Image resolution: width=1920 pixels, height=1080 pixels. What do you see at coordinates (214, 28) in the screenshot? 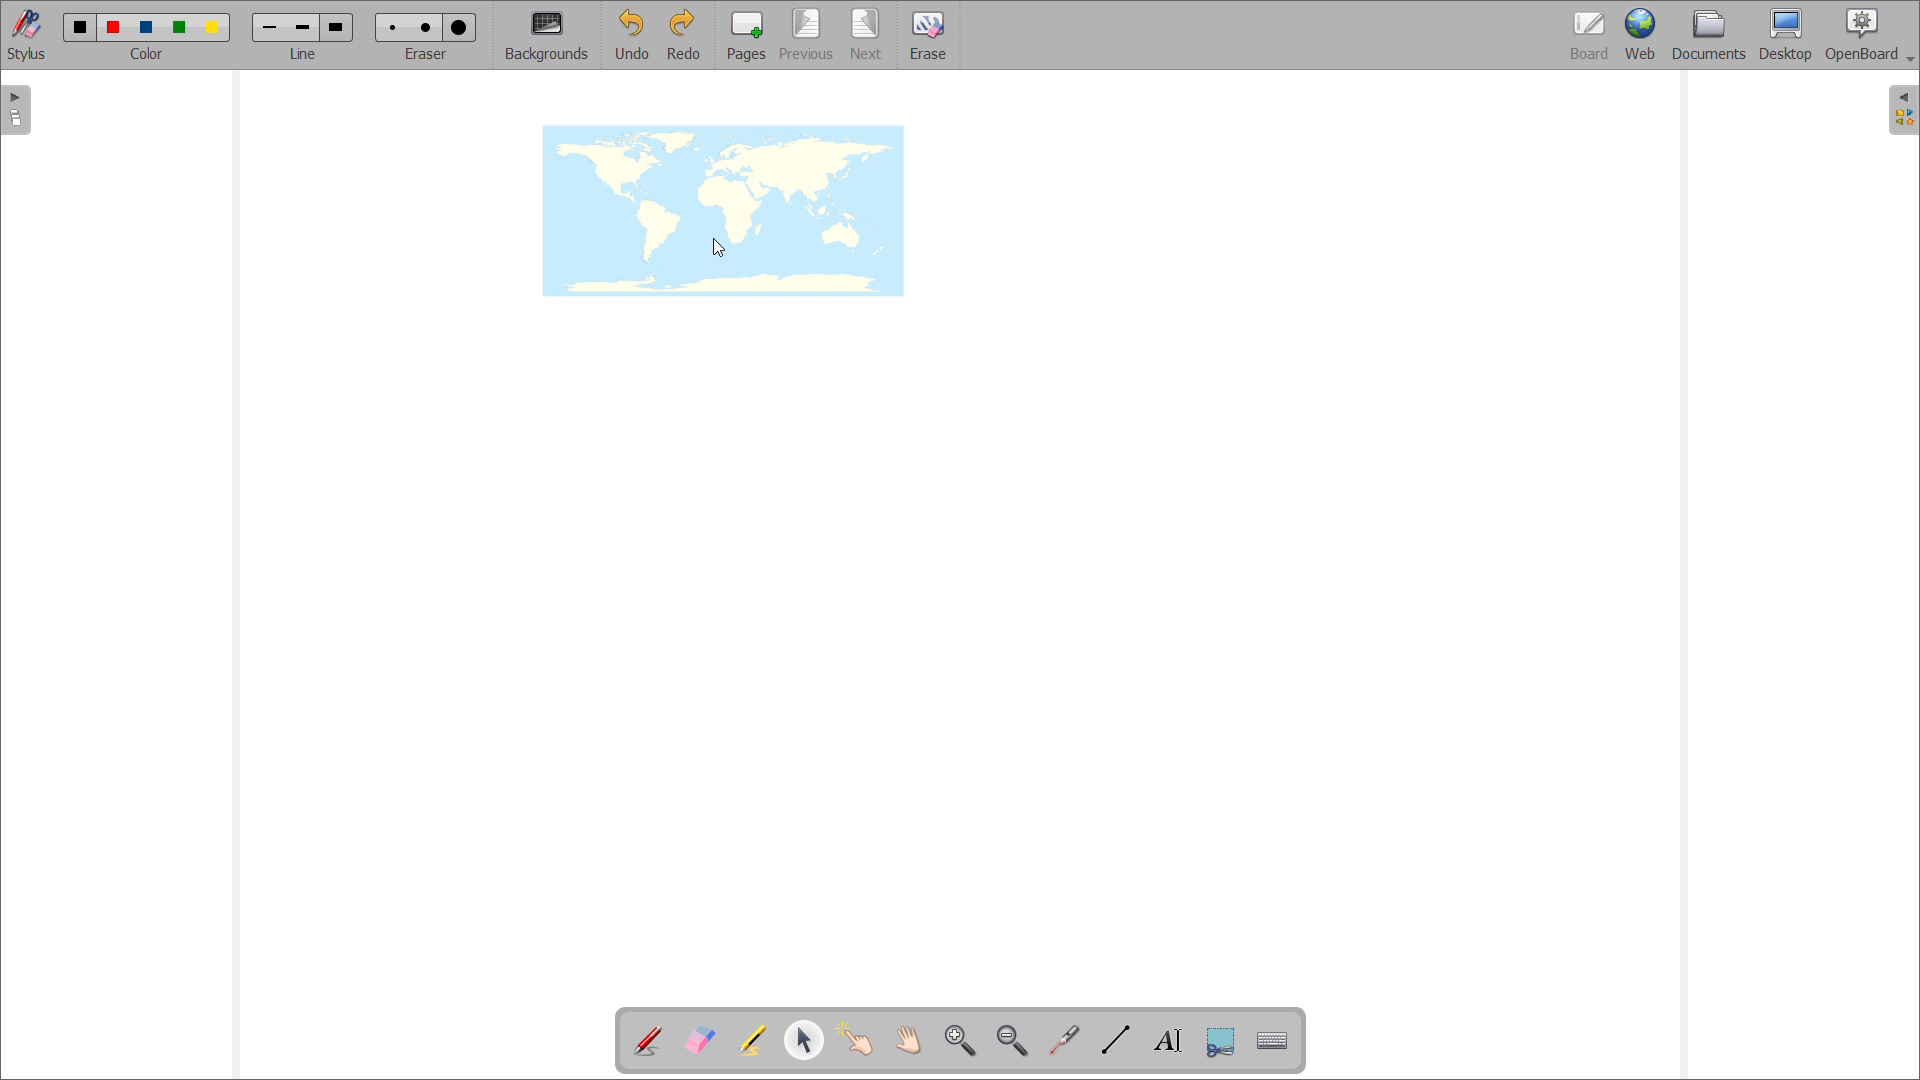
I see `yellow` at bounding box center [214, 28].